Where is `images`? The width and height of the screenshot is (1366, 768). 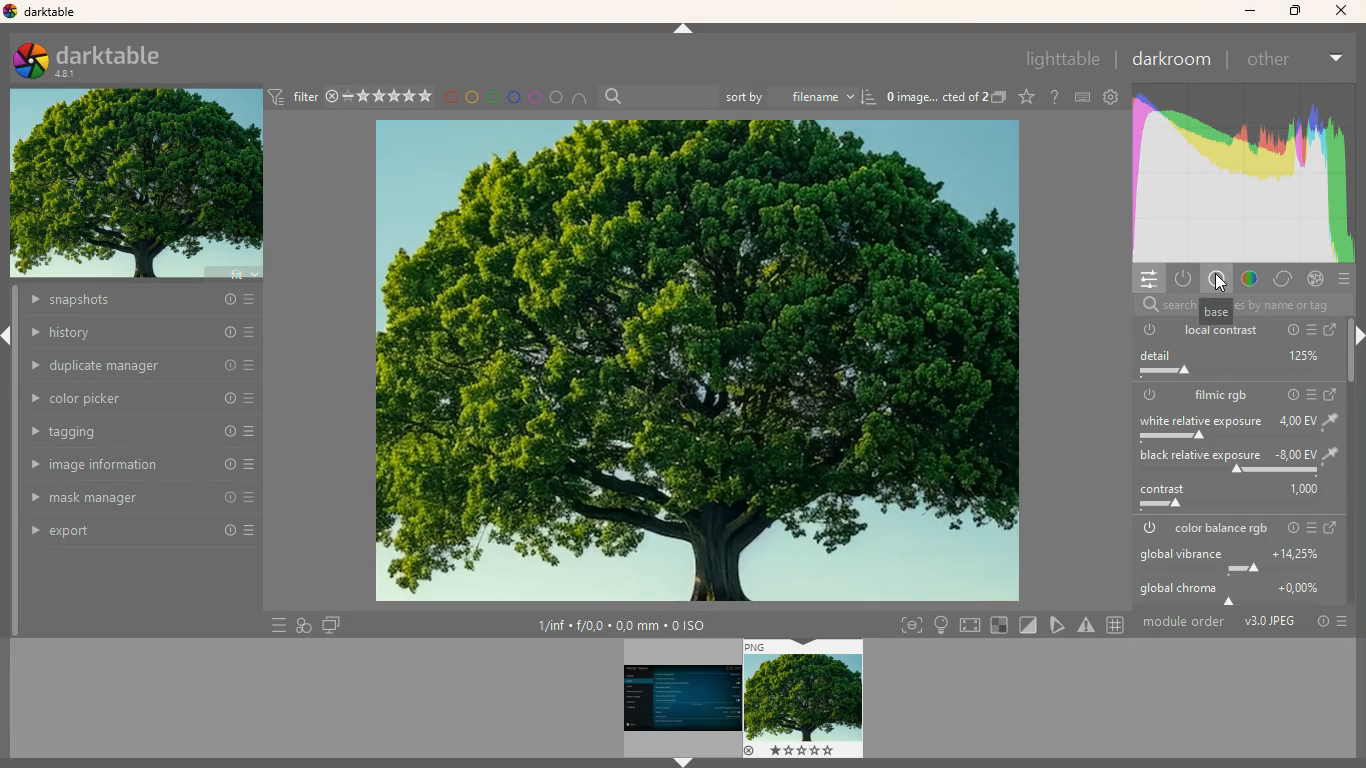
images is located at coordinates (1000, 97).